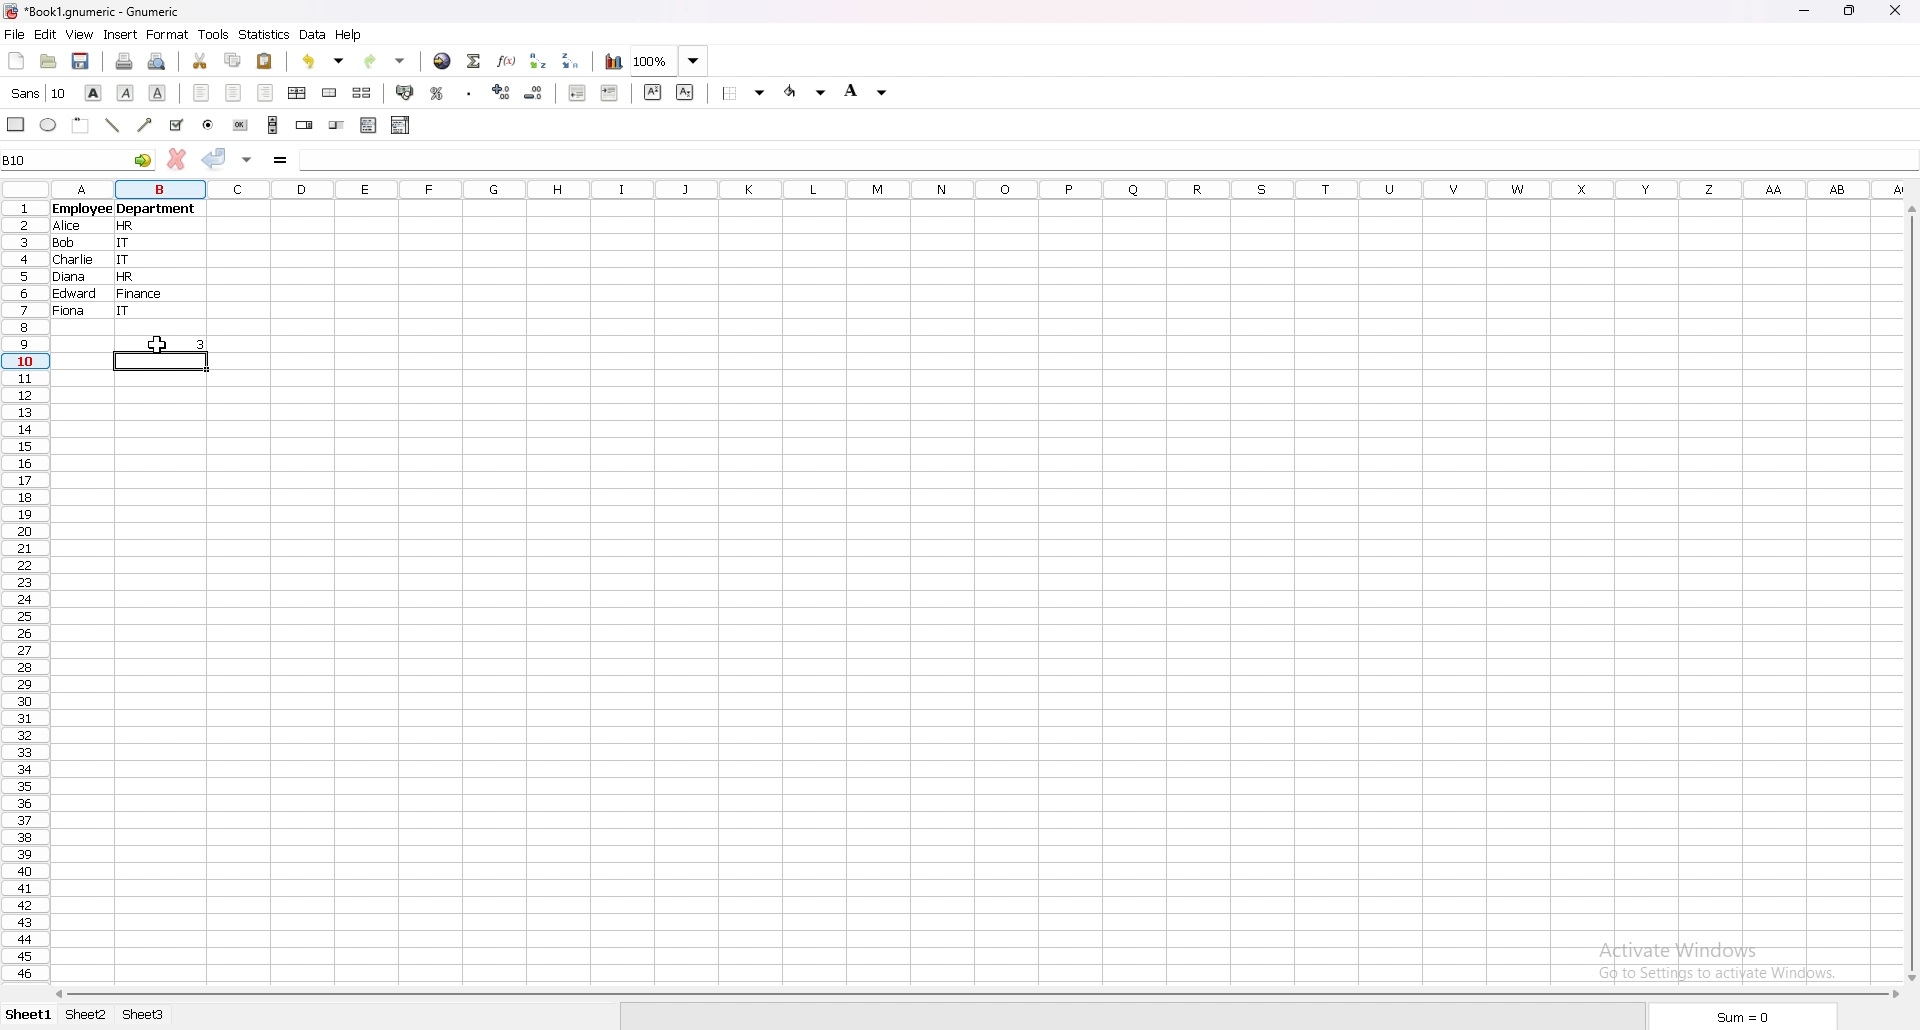 The width and height of the screenshot is (1920, 1030). I want to click on HR, so click(127, 279).